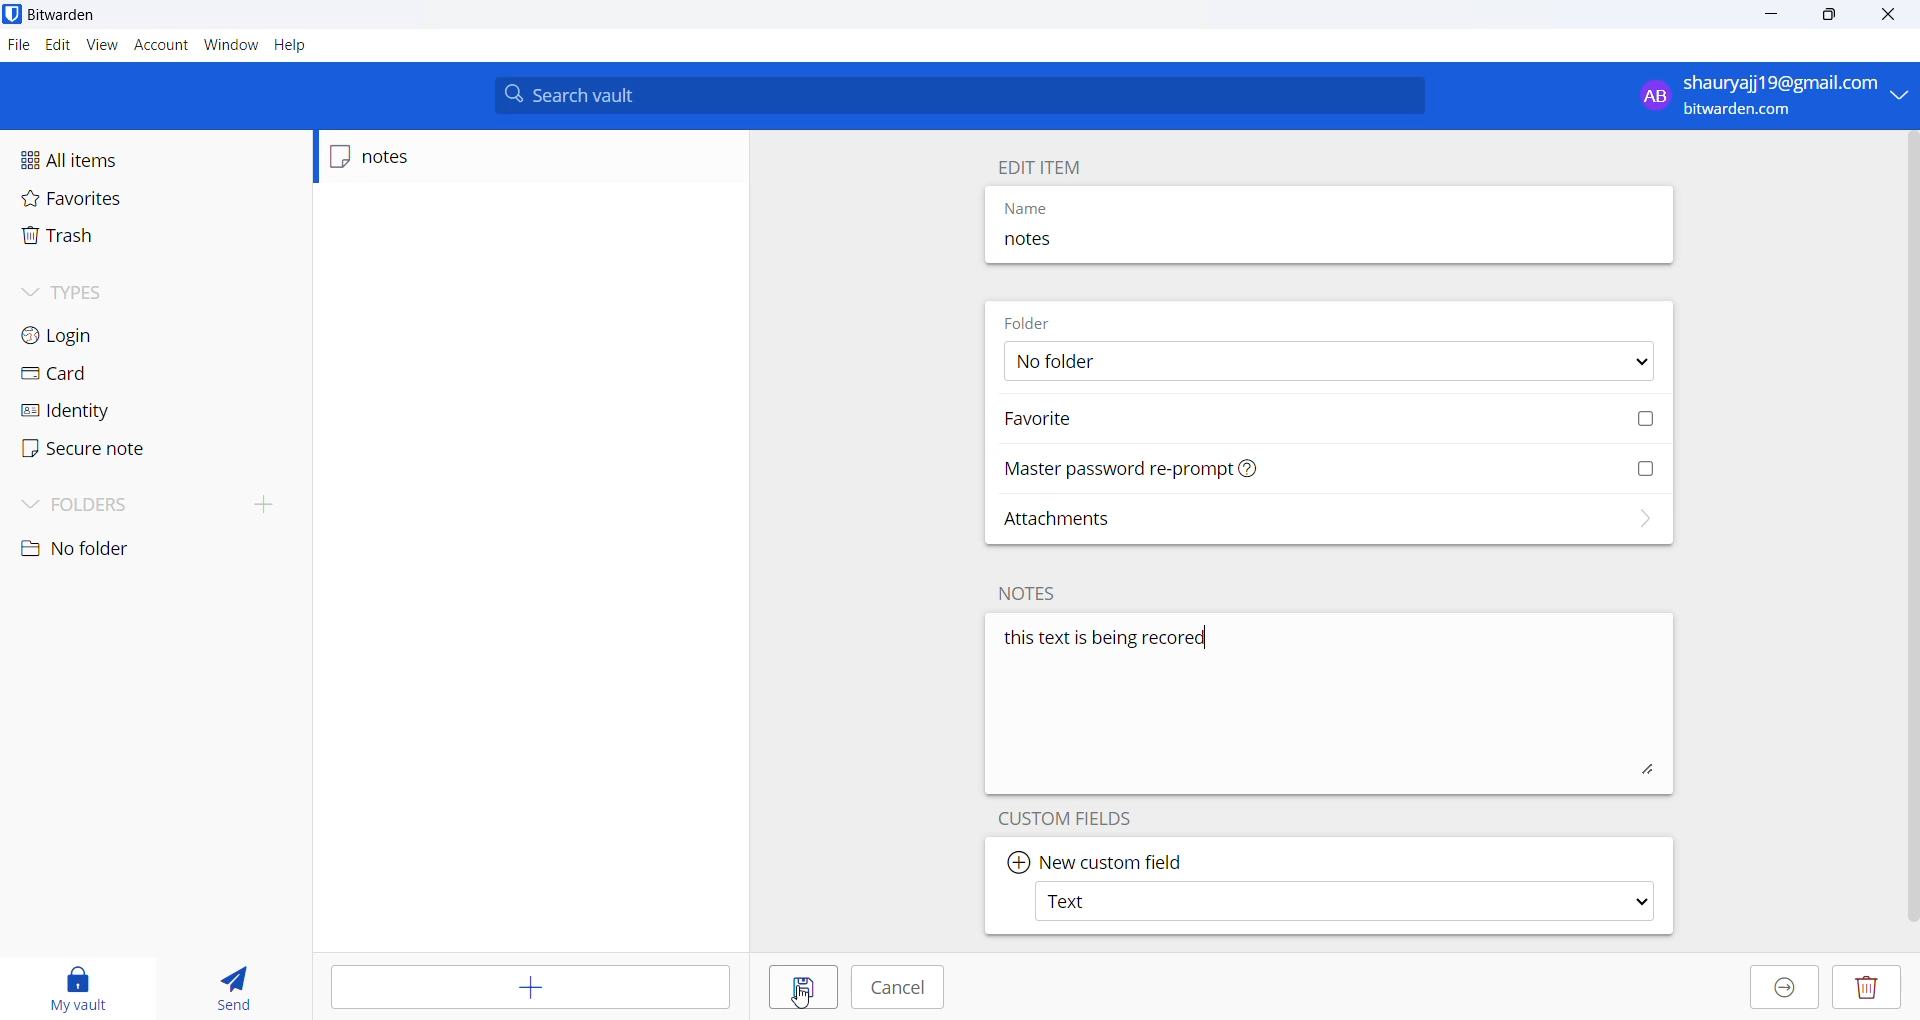 This screenshot has width=1920, height=1020. I want to click on add, so click(533, 988).